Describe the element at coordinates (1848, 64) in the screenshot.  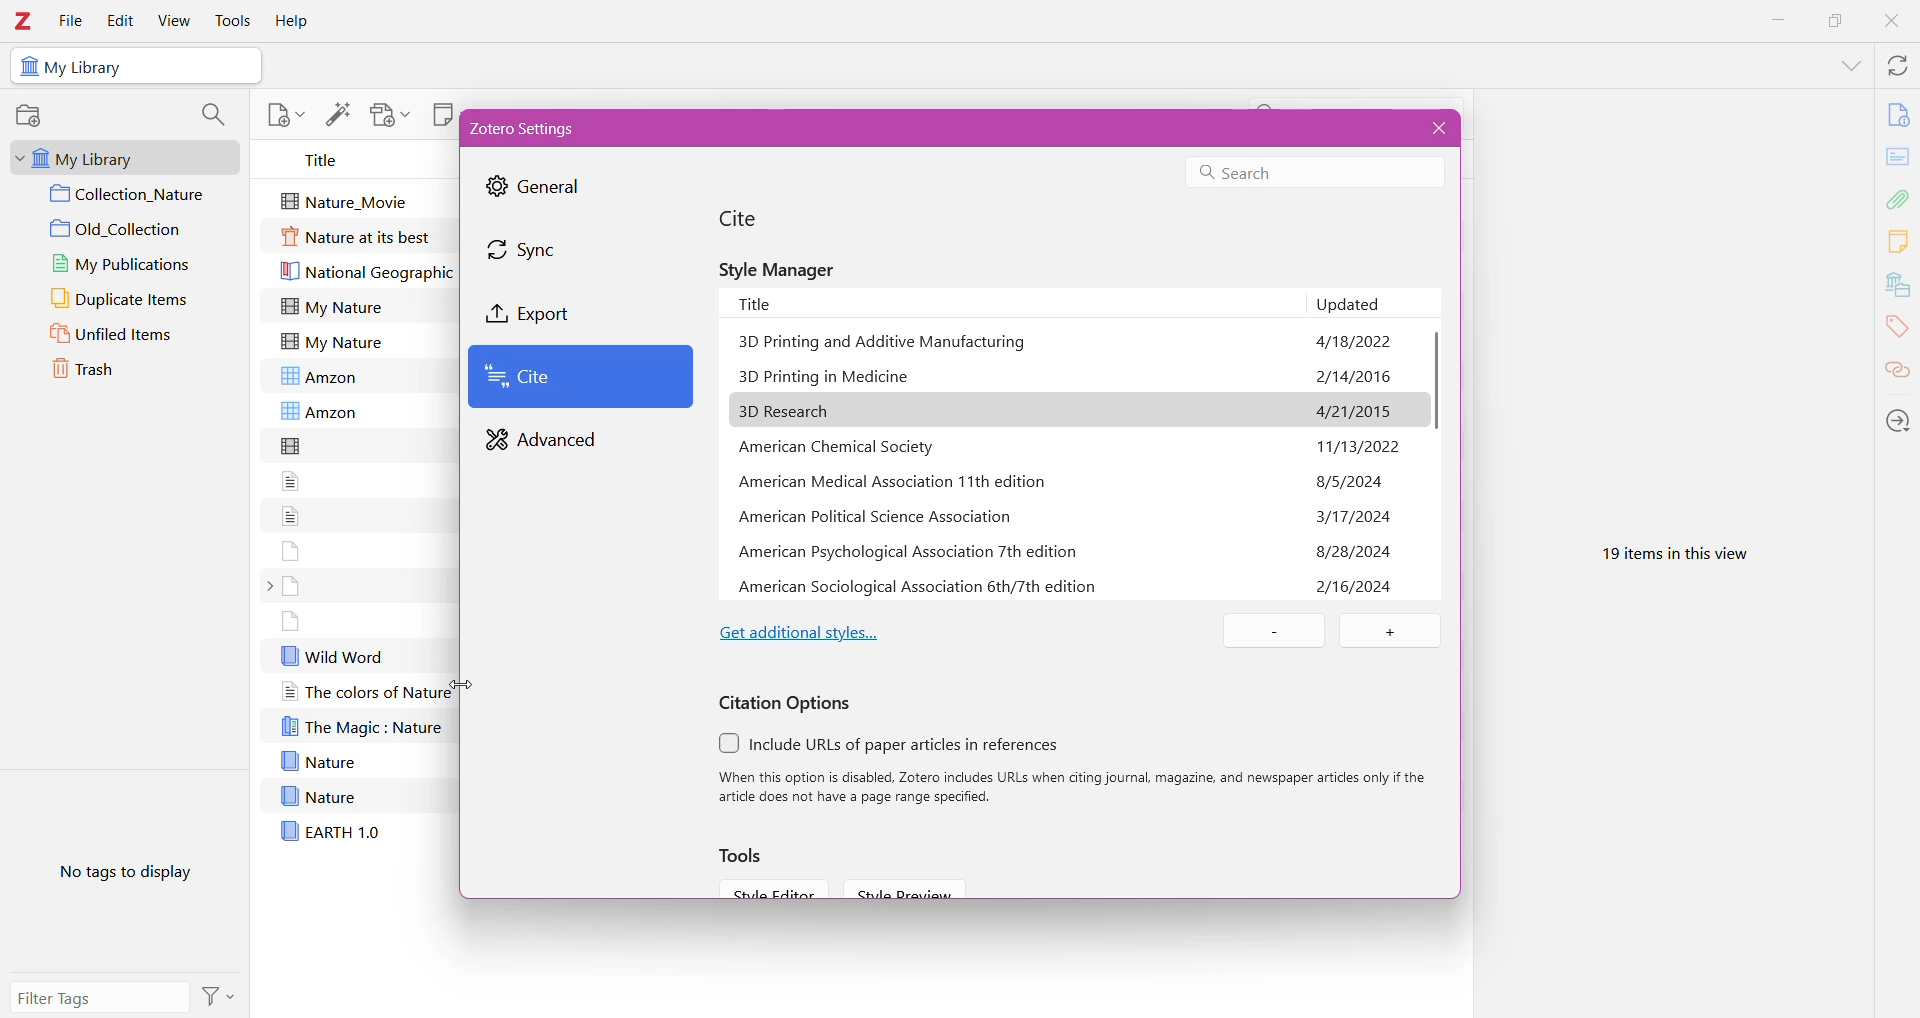
I see `List all Tabs` at that location.